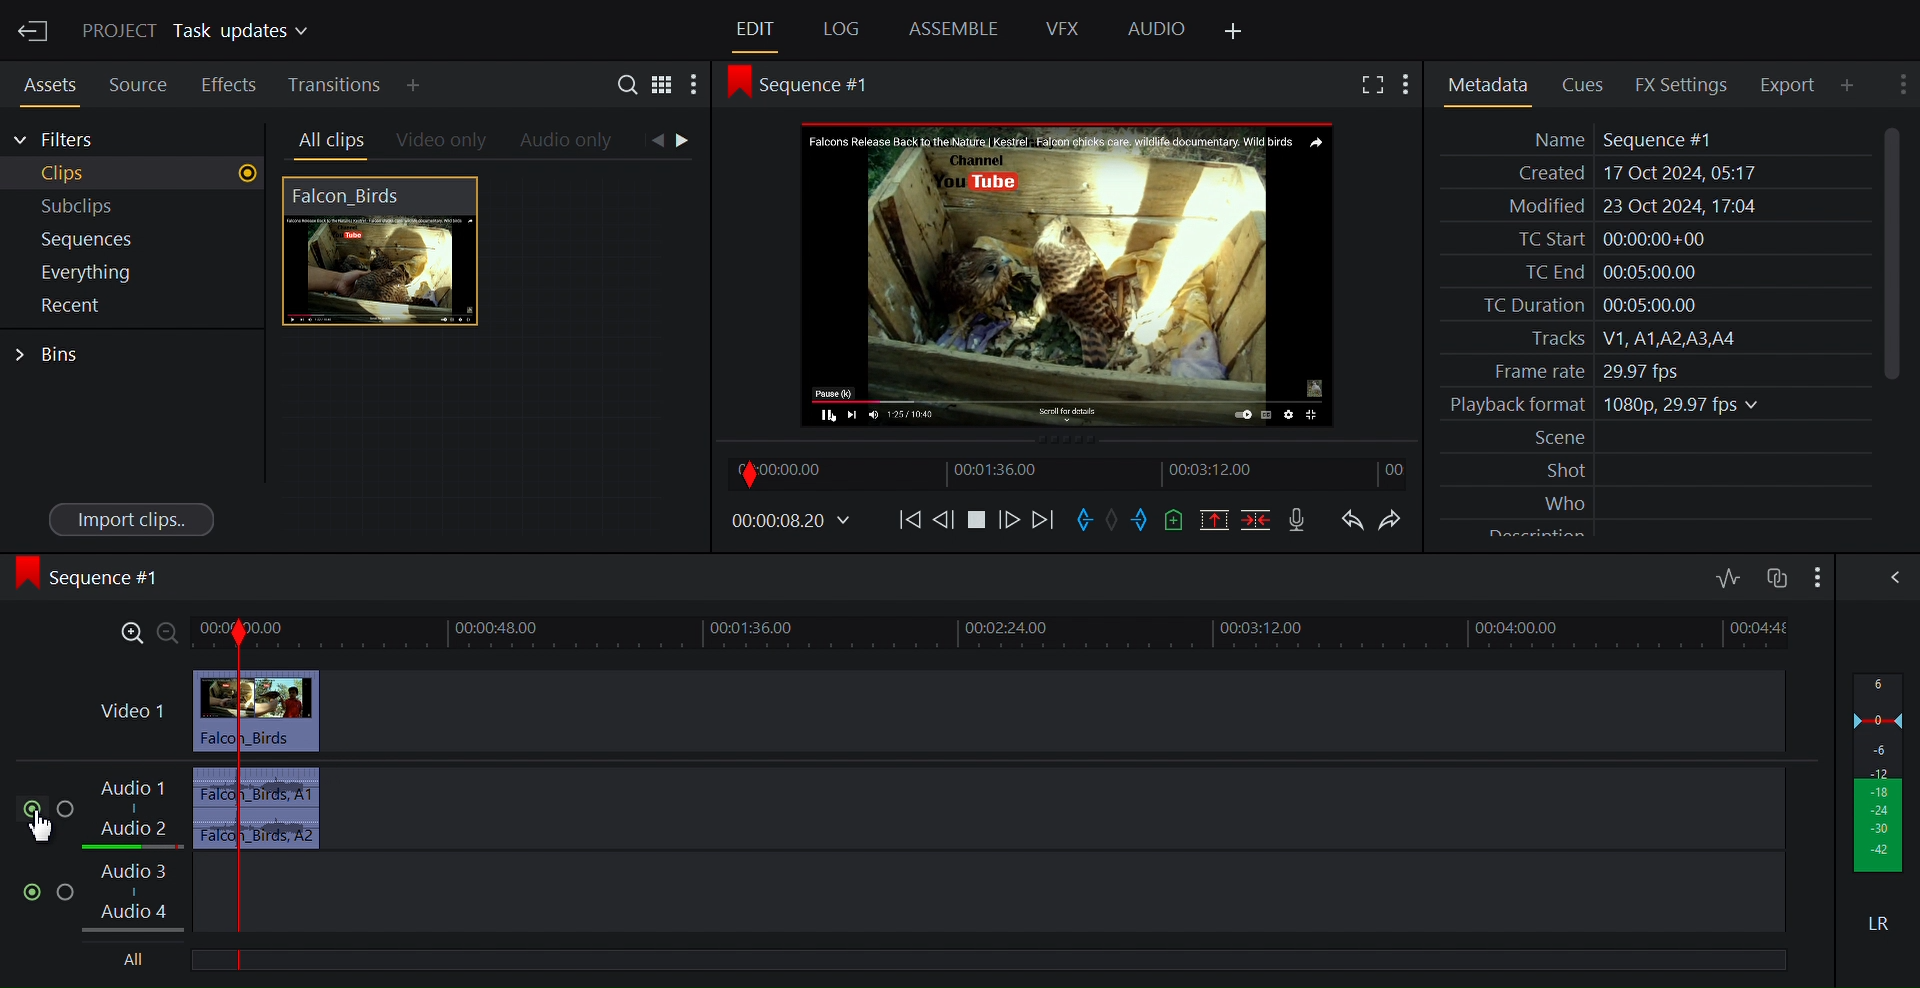 The image size is (1920, 988). Describe the element at coordinates (1112, 519) in the screenshot. I see `Clear marks` at that location.